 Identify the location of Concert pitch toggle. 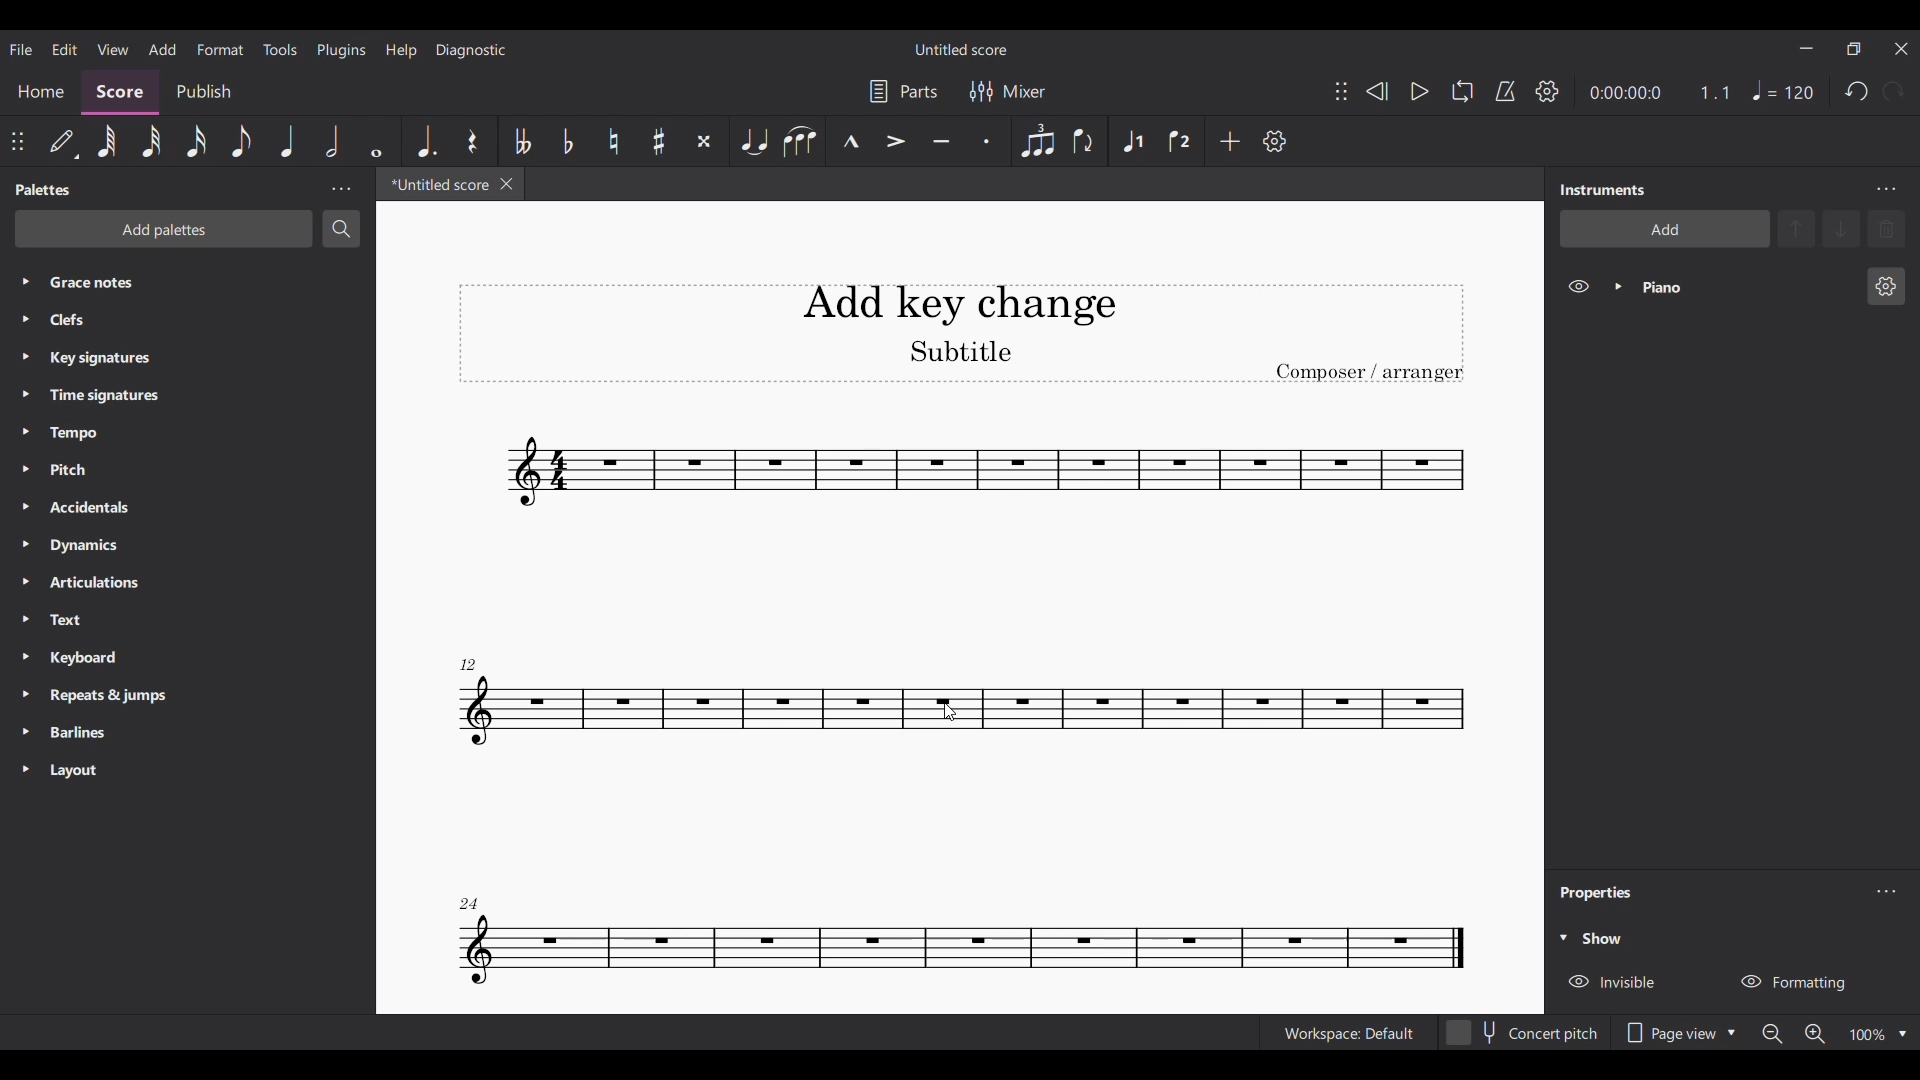
(1523, 1034).